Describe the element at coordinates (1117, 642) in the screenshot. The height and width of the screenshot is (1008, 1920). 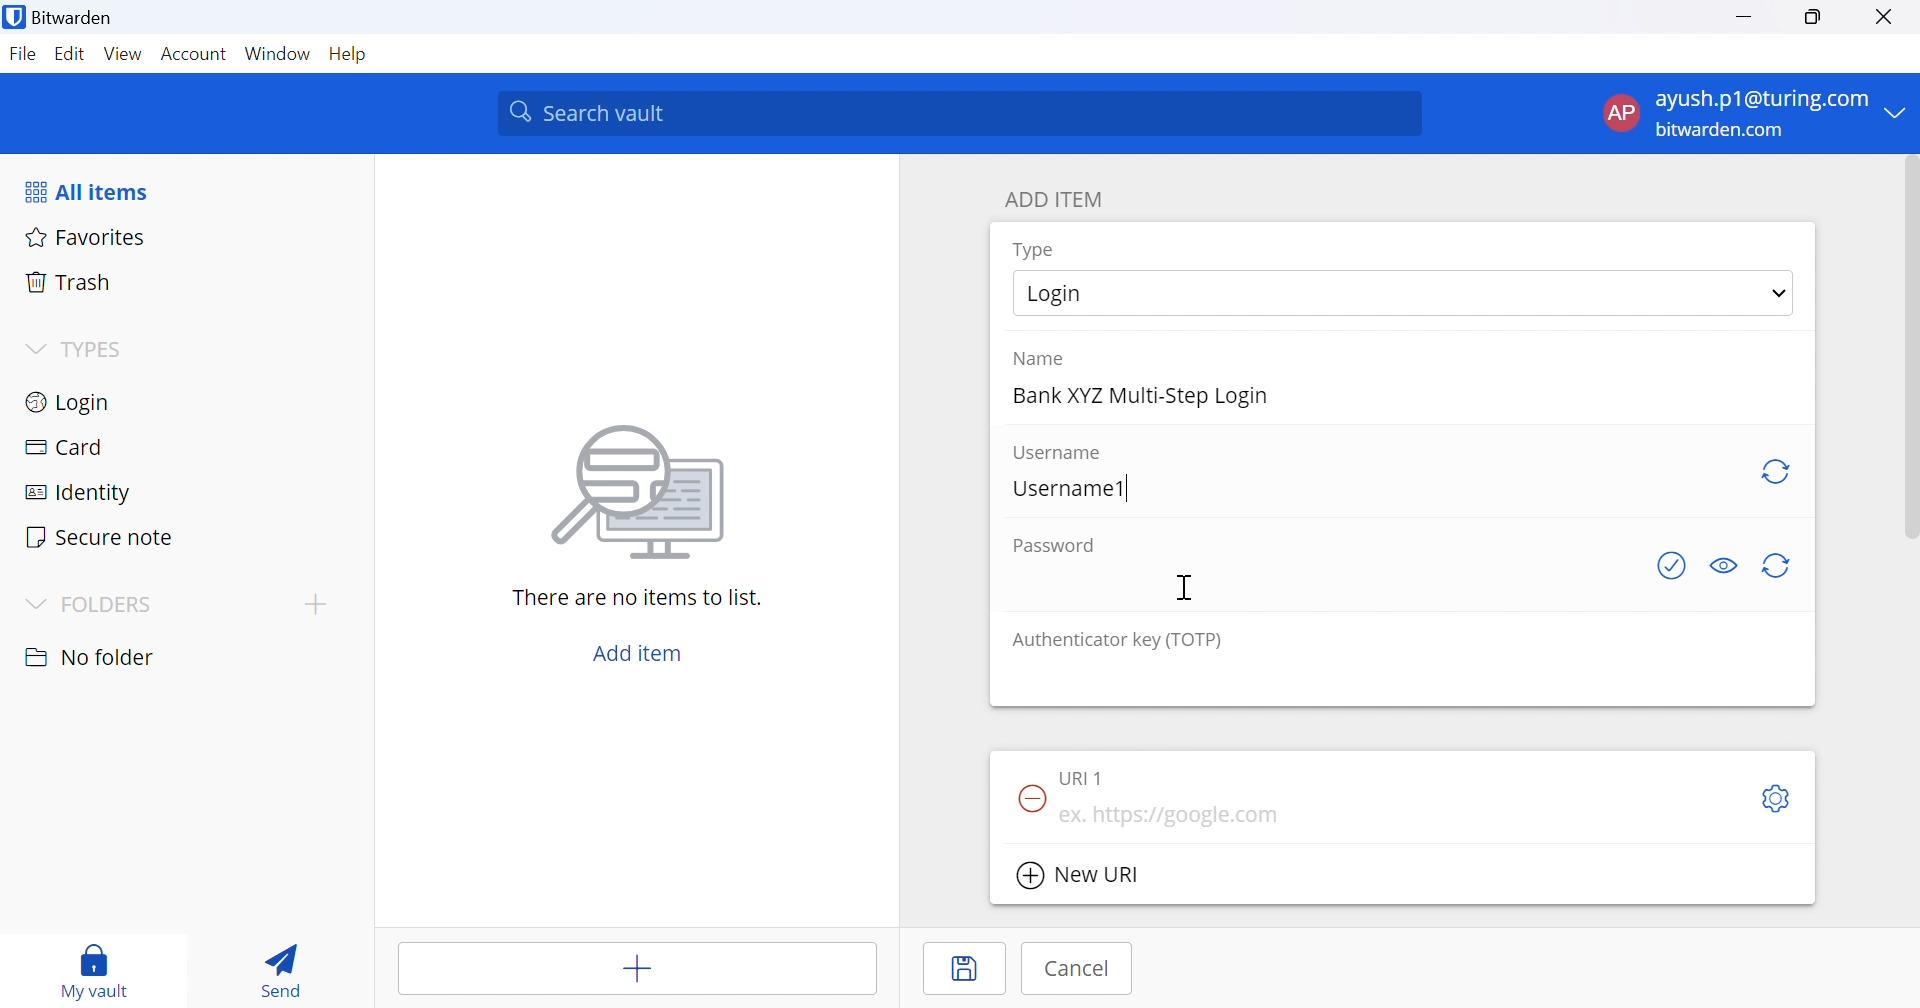
I see `Authenticator key (TOTP)` at that location.